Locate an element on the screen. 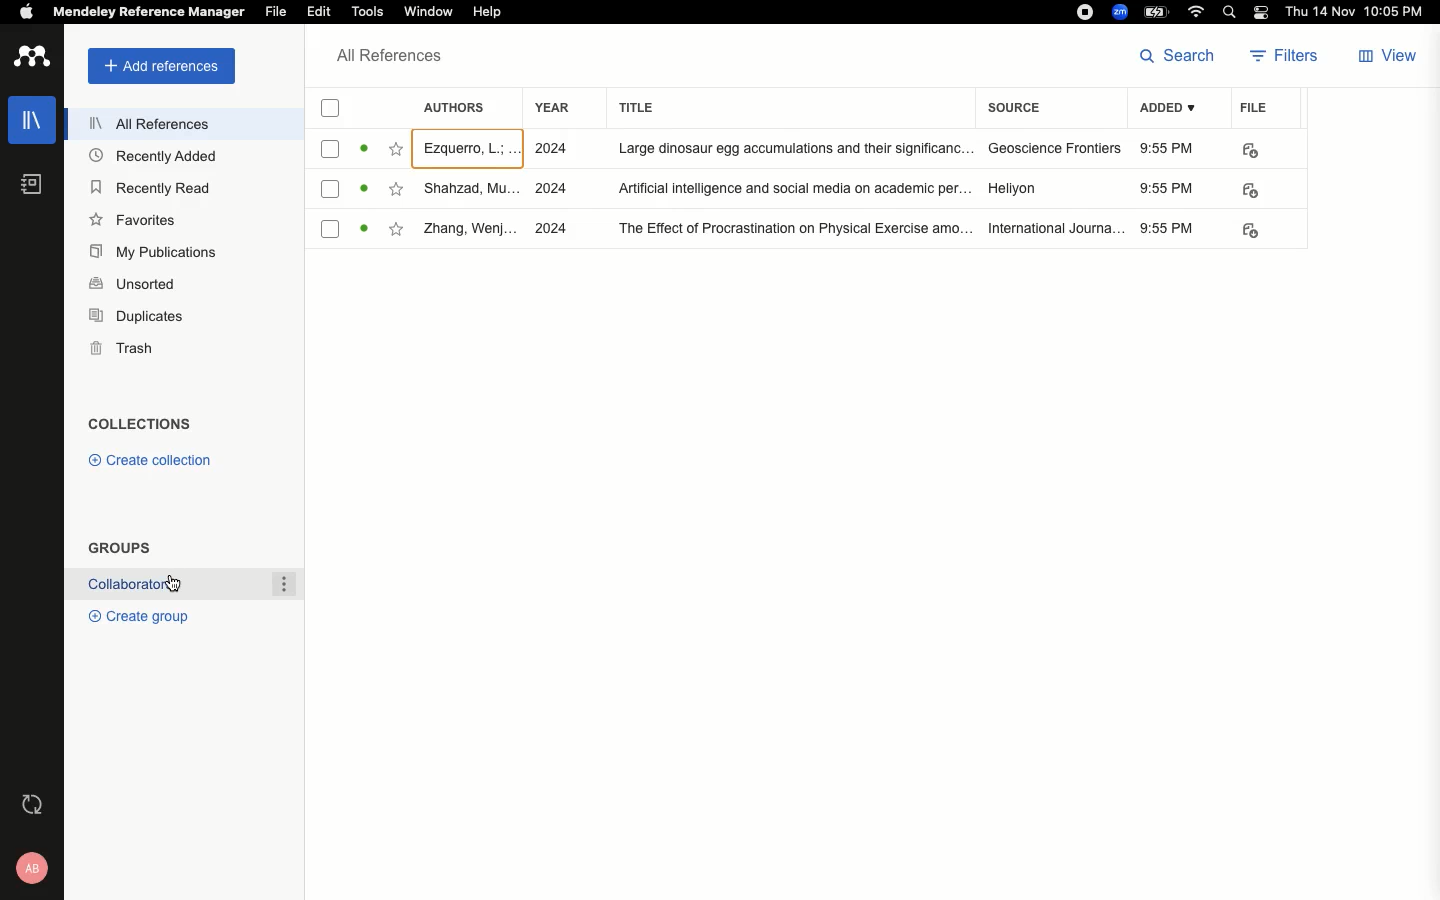 The height and width of the screenshot is (900, 1440). Logo is located at coordinates (34, 58).